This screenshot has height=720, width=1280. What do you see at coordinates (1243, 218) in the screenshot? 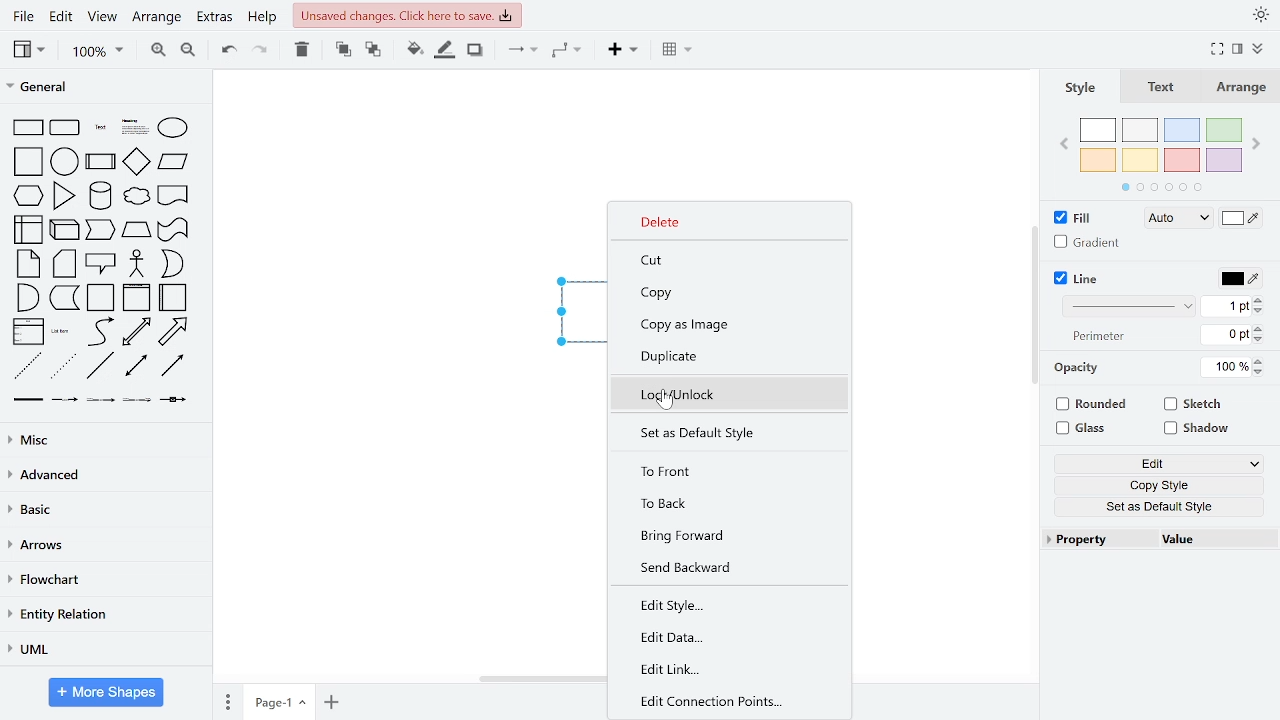
I see `fill color` at bounding box center [1243, 218].